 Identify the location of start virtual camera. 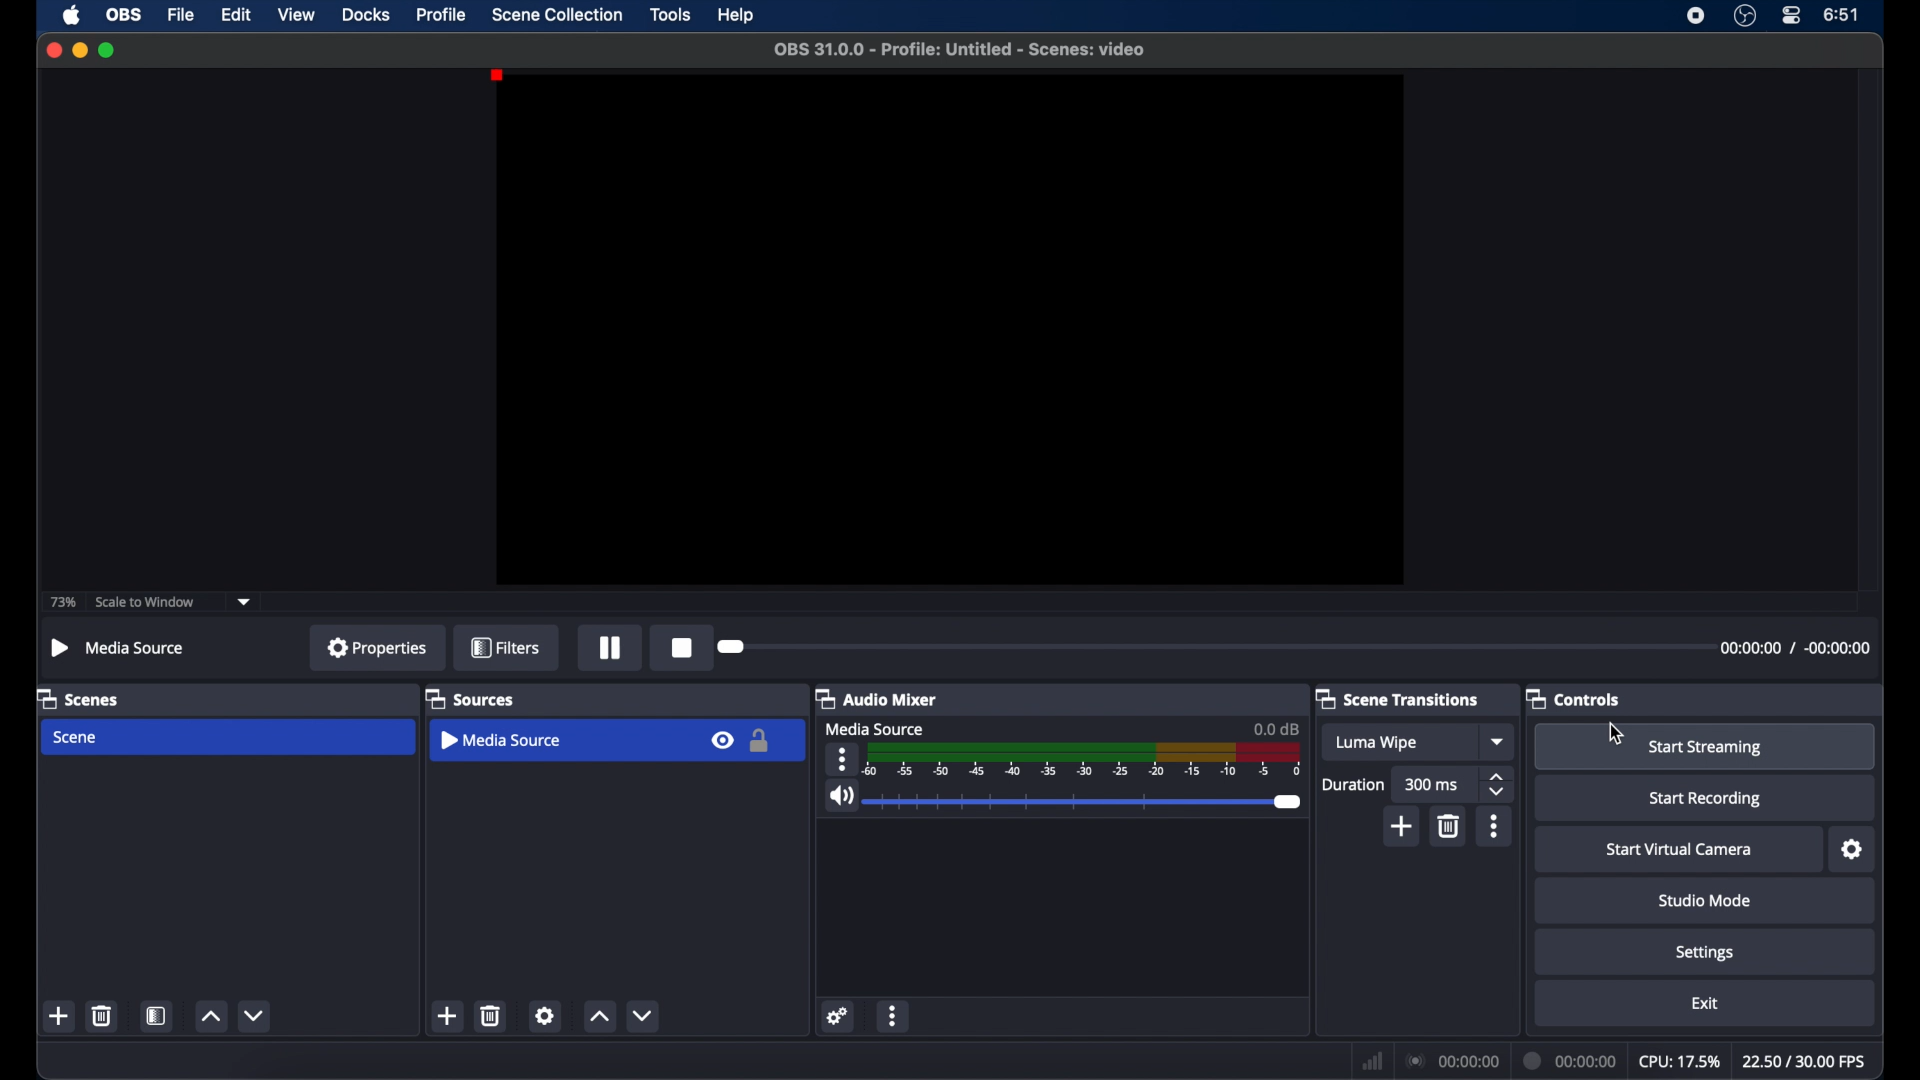
(1680, 850).